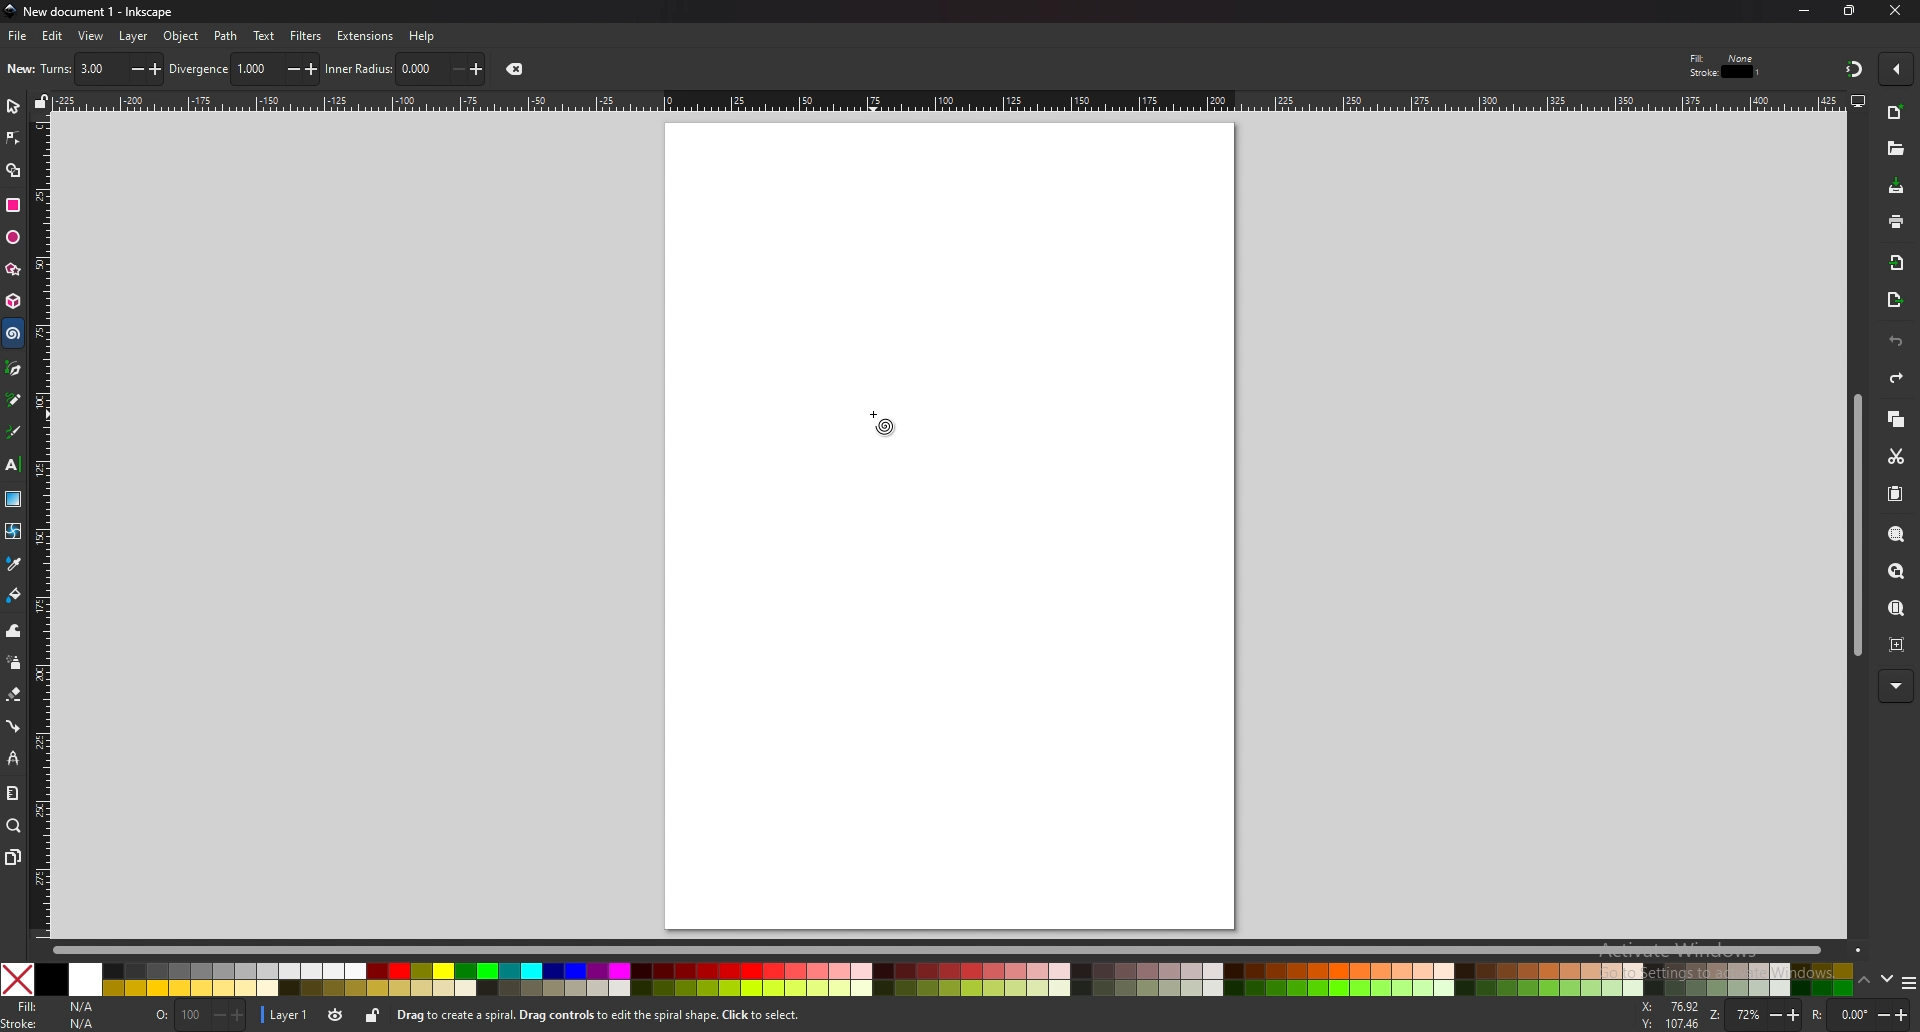 This screenshot has height=1032, width=1920. What do you see at coordinates (1897, 457) in the screenshot?
I see `cut` at bounding box center [1897, 457].